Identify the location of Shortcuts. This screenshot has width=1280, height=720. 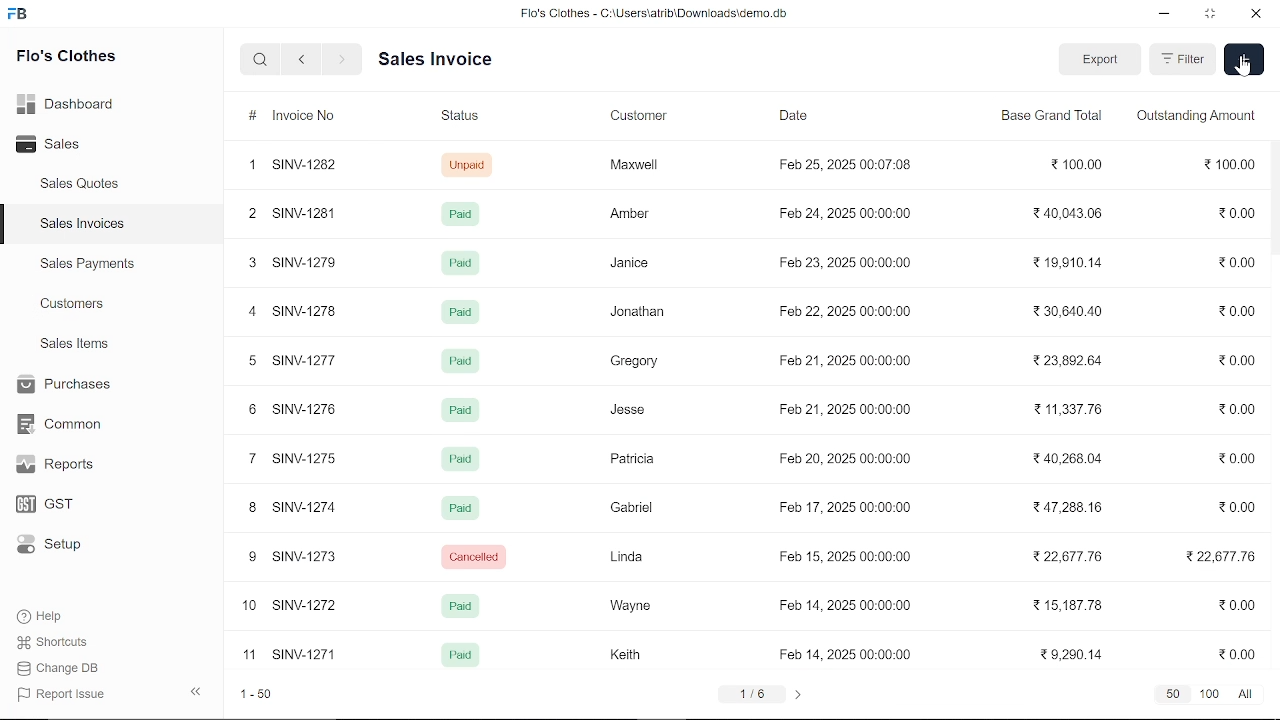
(63, 643).